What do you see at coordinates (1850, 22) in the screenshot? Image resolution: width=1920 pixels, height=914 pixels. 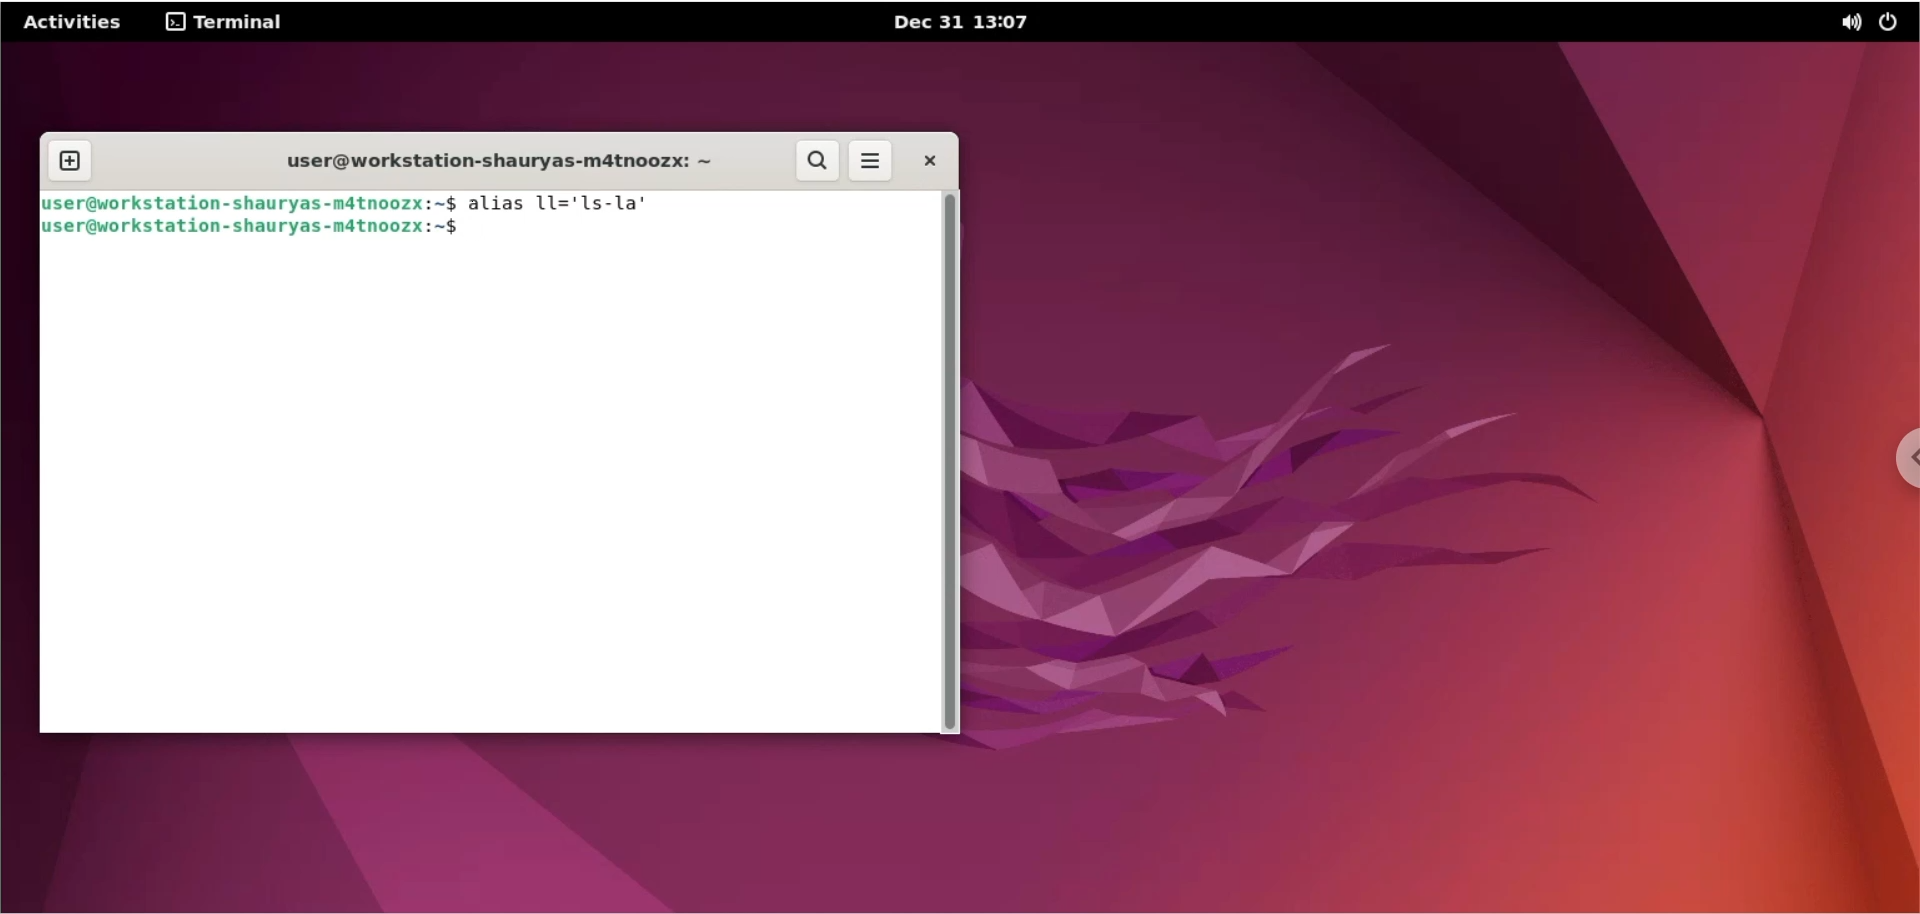 I see `sound options` at bounding box center [1850, 22].